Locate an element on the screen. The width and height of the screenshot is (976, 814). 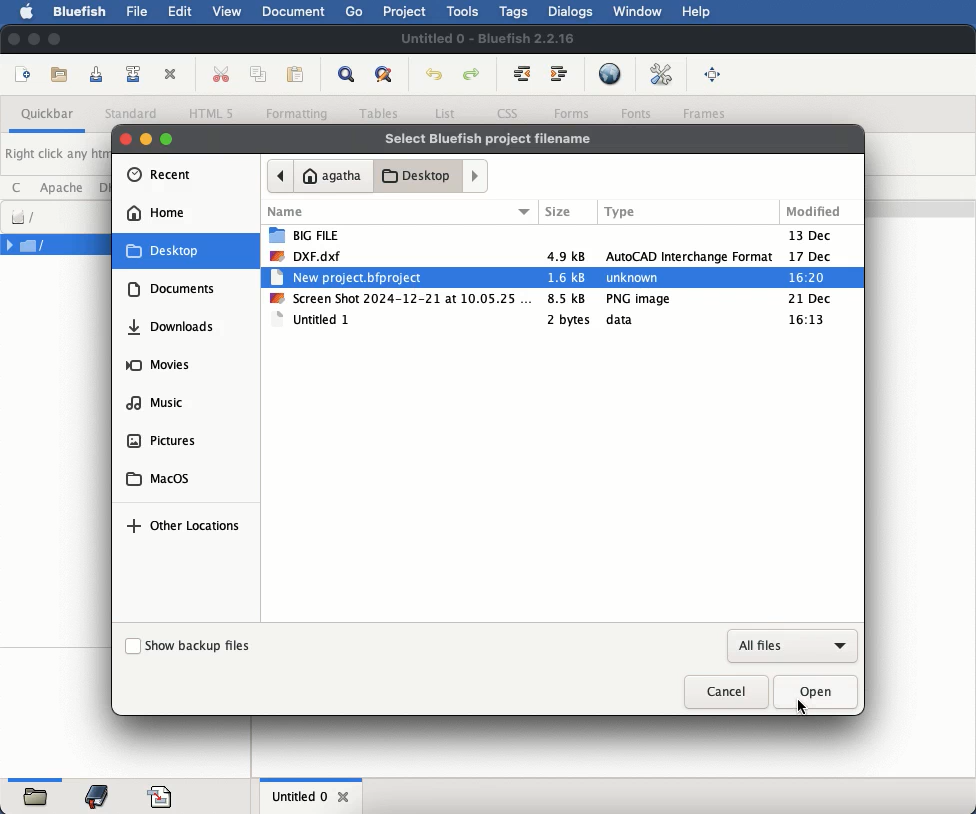
desktop is located at coordinates (419, 176).